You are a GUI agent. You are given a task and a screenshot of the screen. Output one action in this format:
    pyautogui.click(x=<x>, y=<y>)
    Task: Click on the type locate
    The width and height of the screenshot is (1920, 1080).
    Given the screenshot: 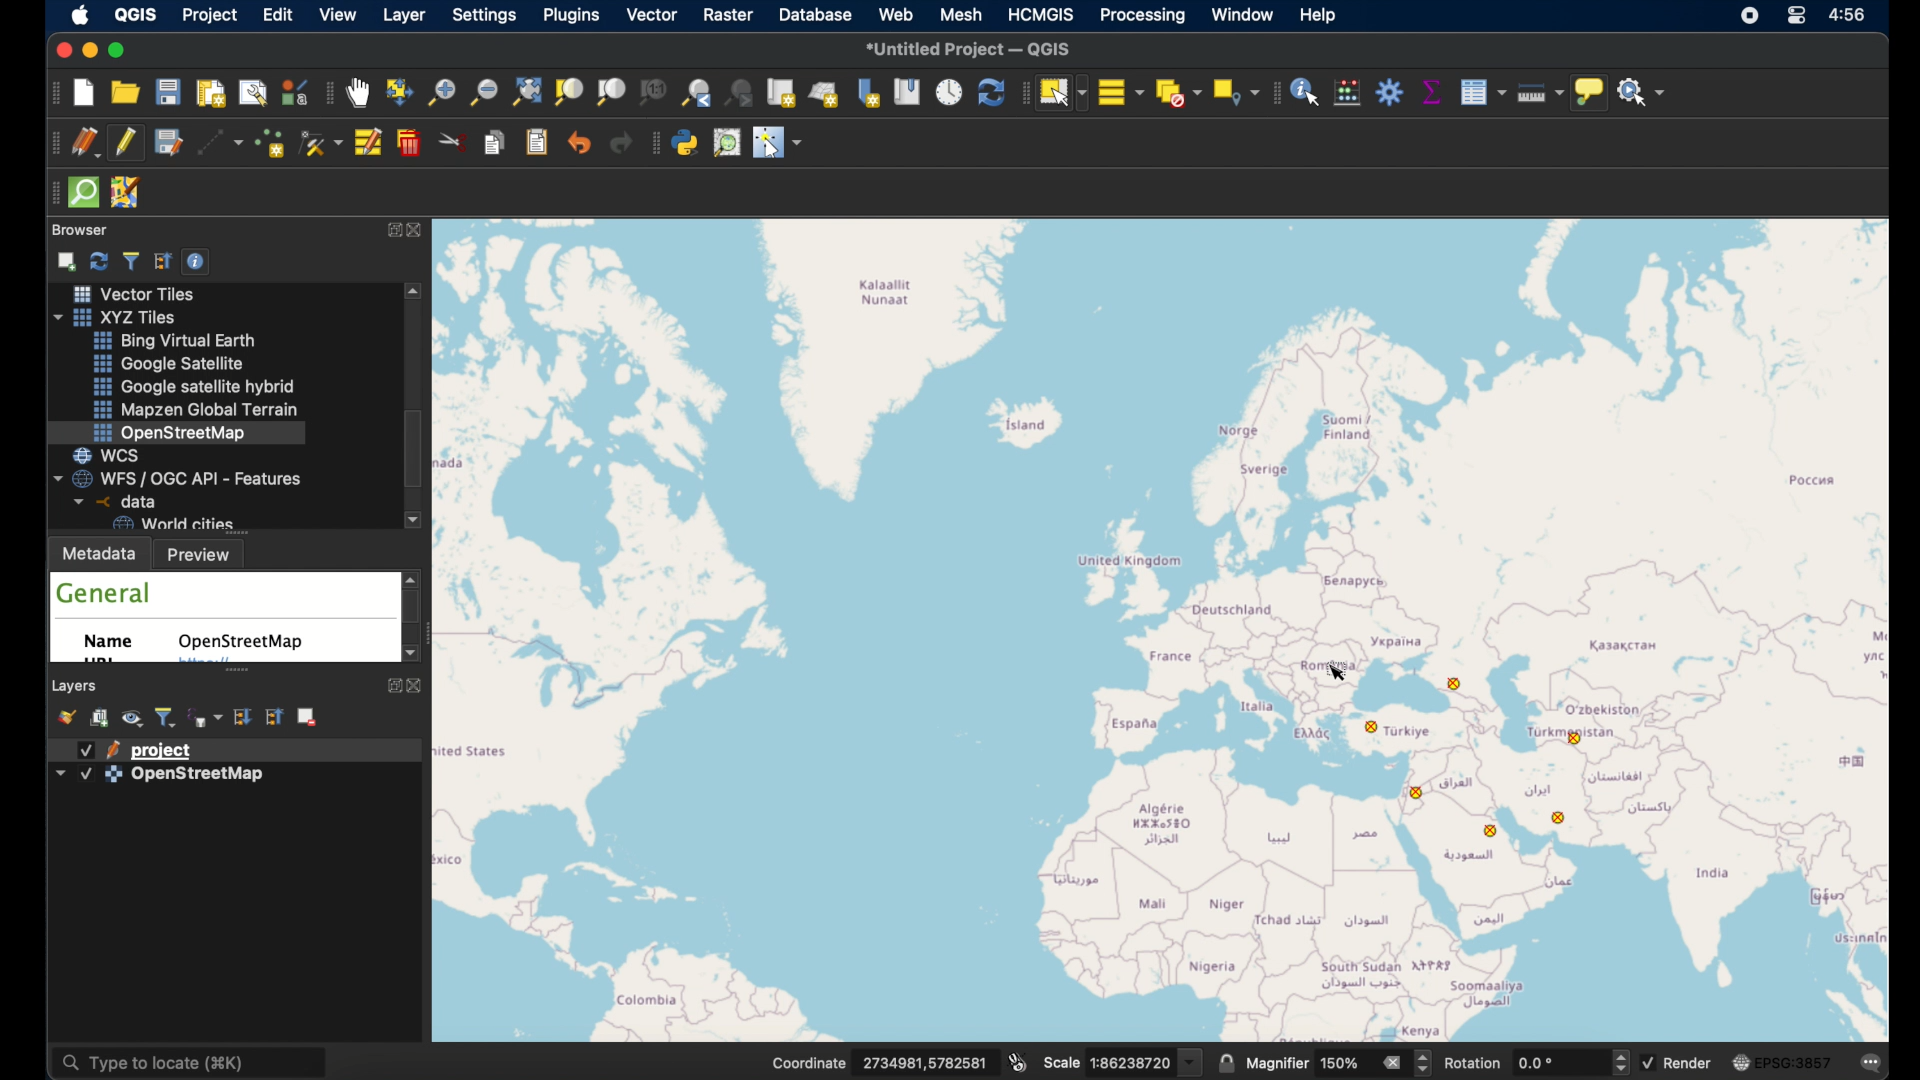 What is the action you would take?
    pyautogui.click(x=196, y=1063)
    